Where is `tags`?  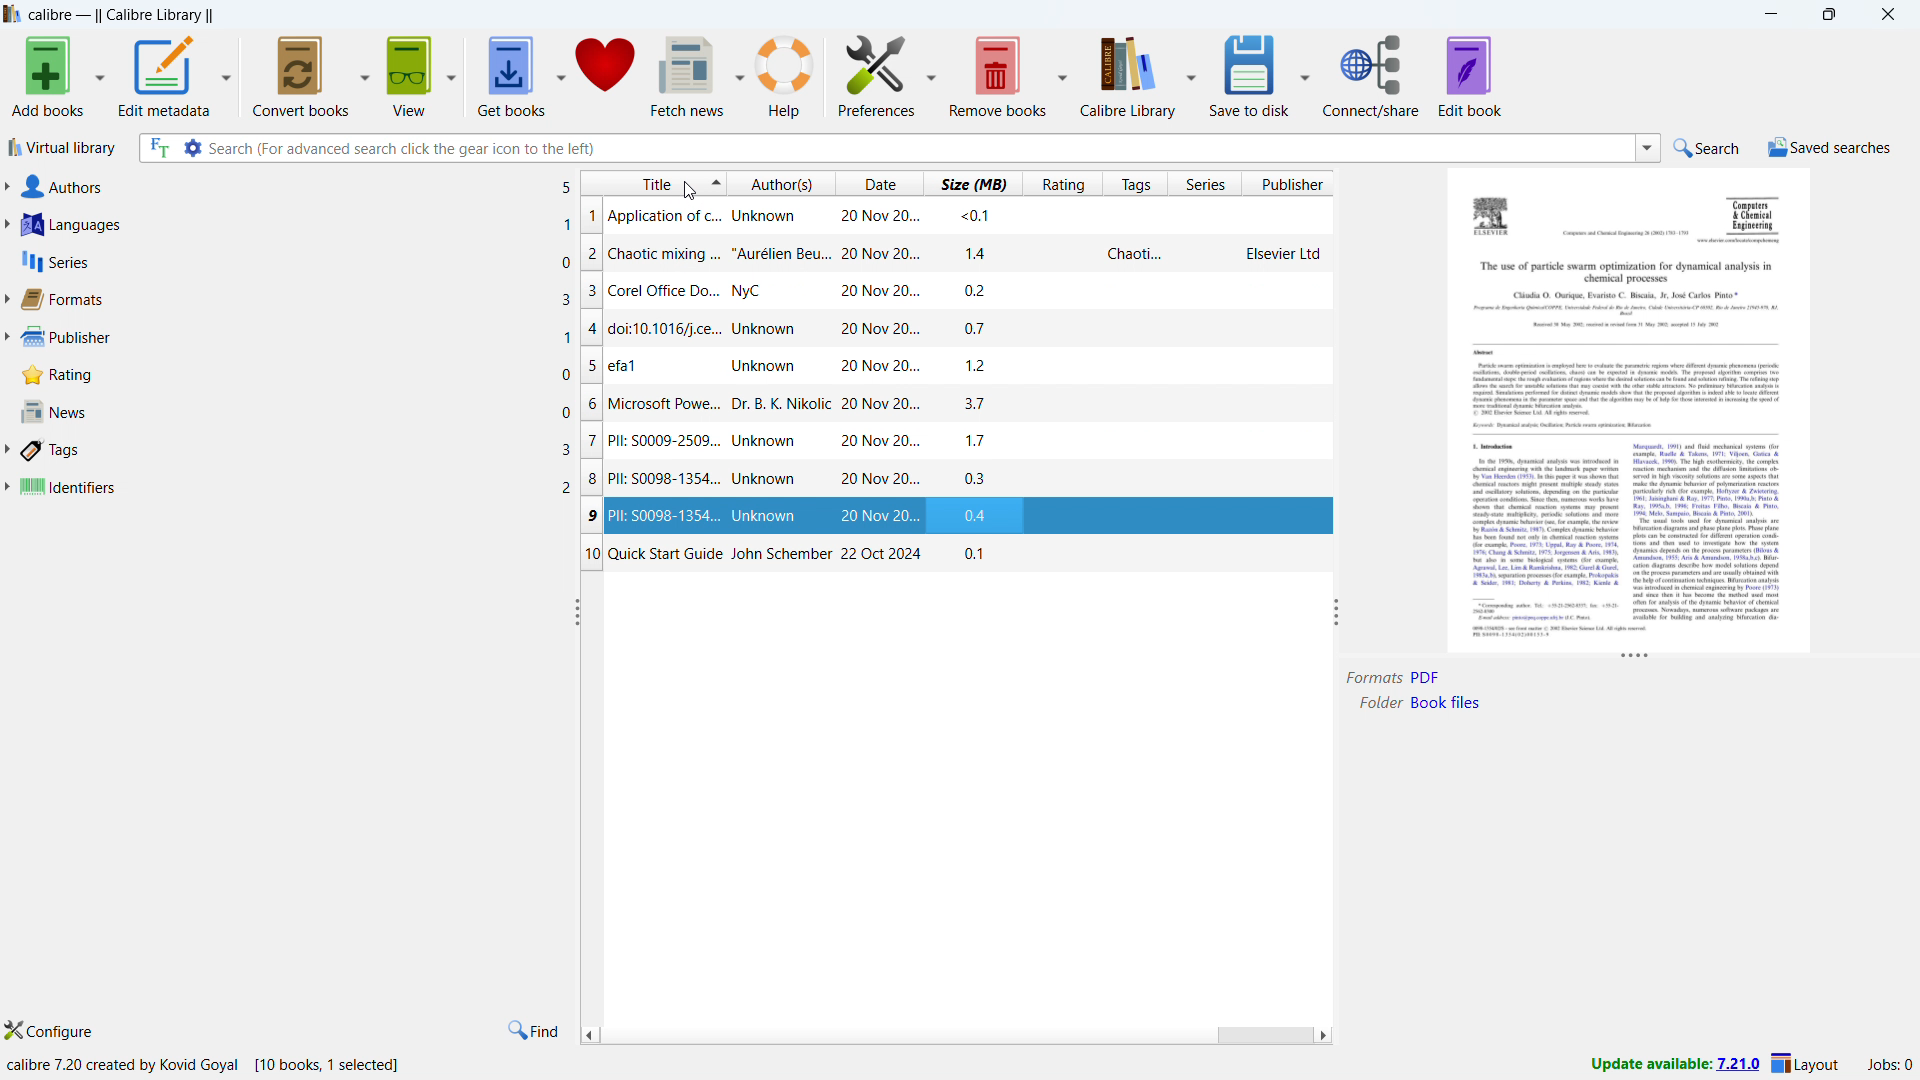 tags is located at coordinates (298, 450).